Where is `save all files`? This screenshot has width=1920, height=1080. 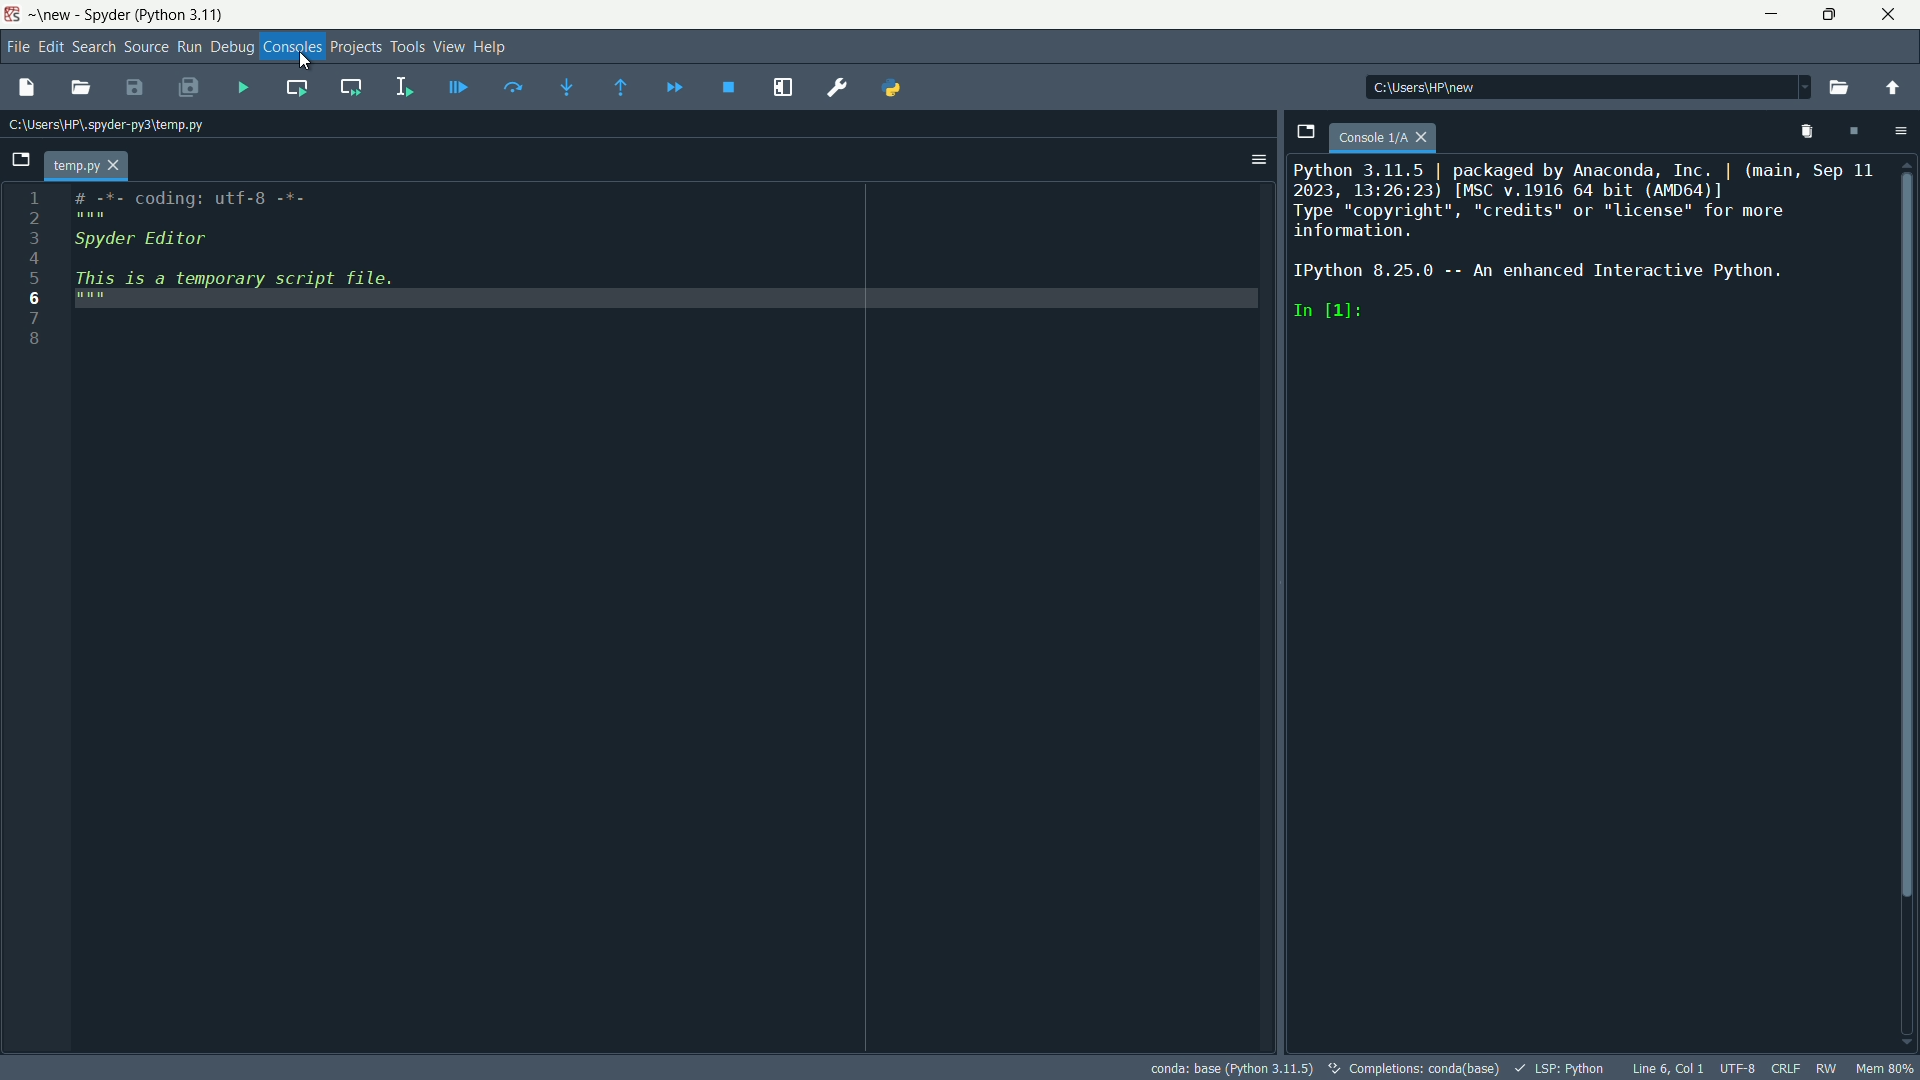
save all files is located at coordinates (189, 88).